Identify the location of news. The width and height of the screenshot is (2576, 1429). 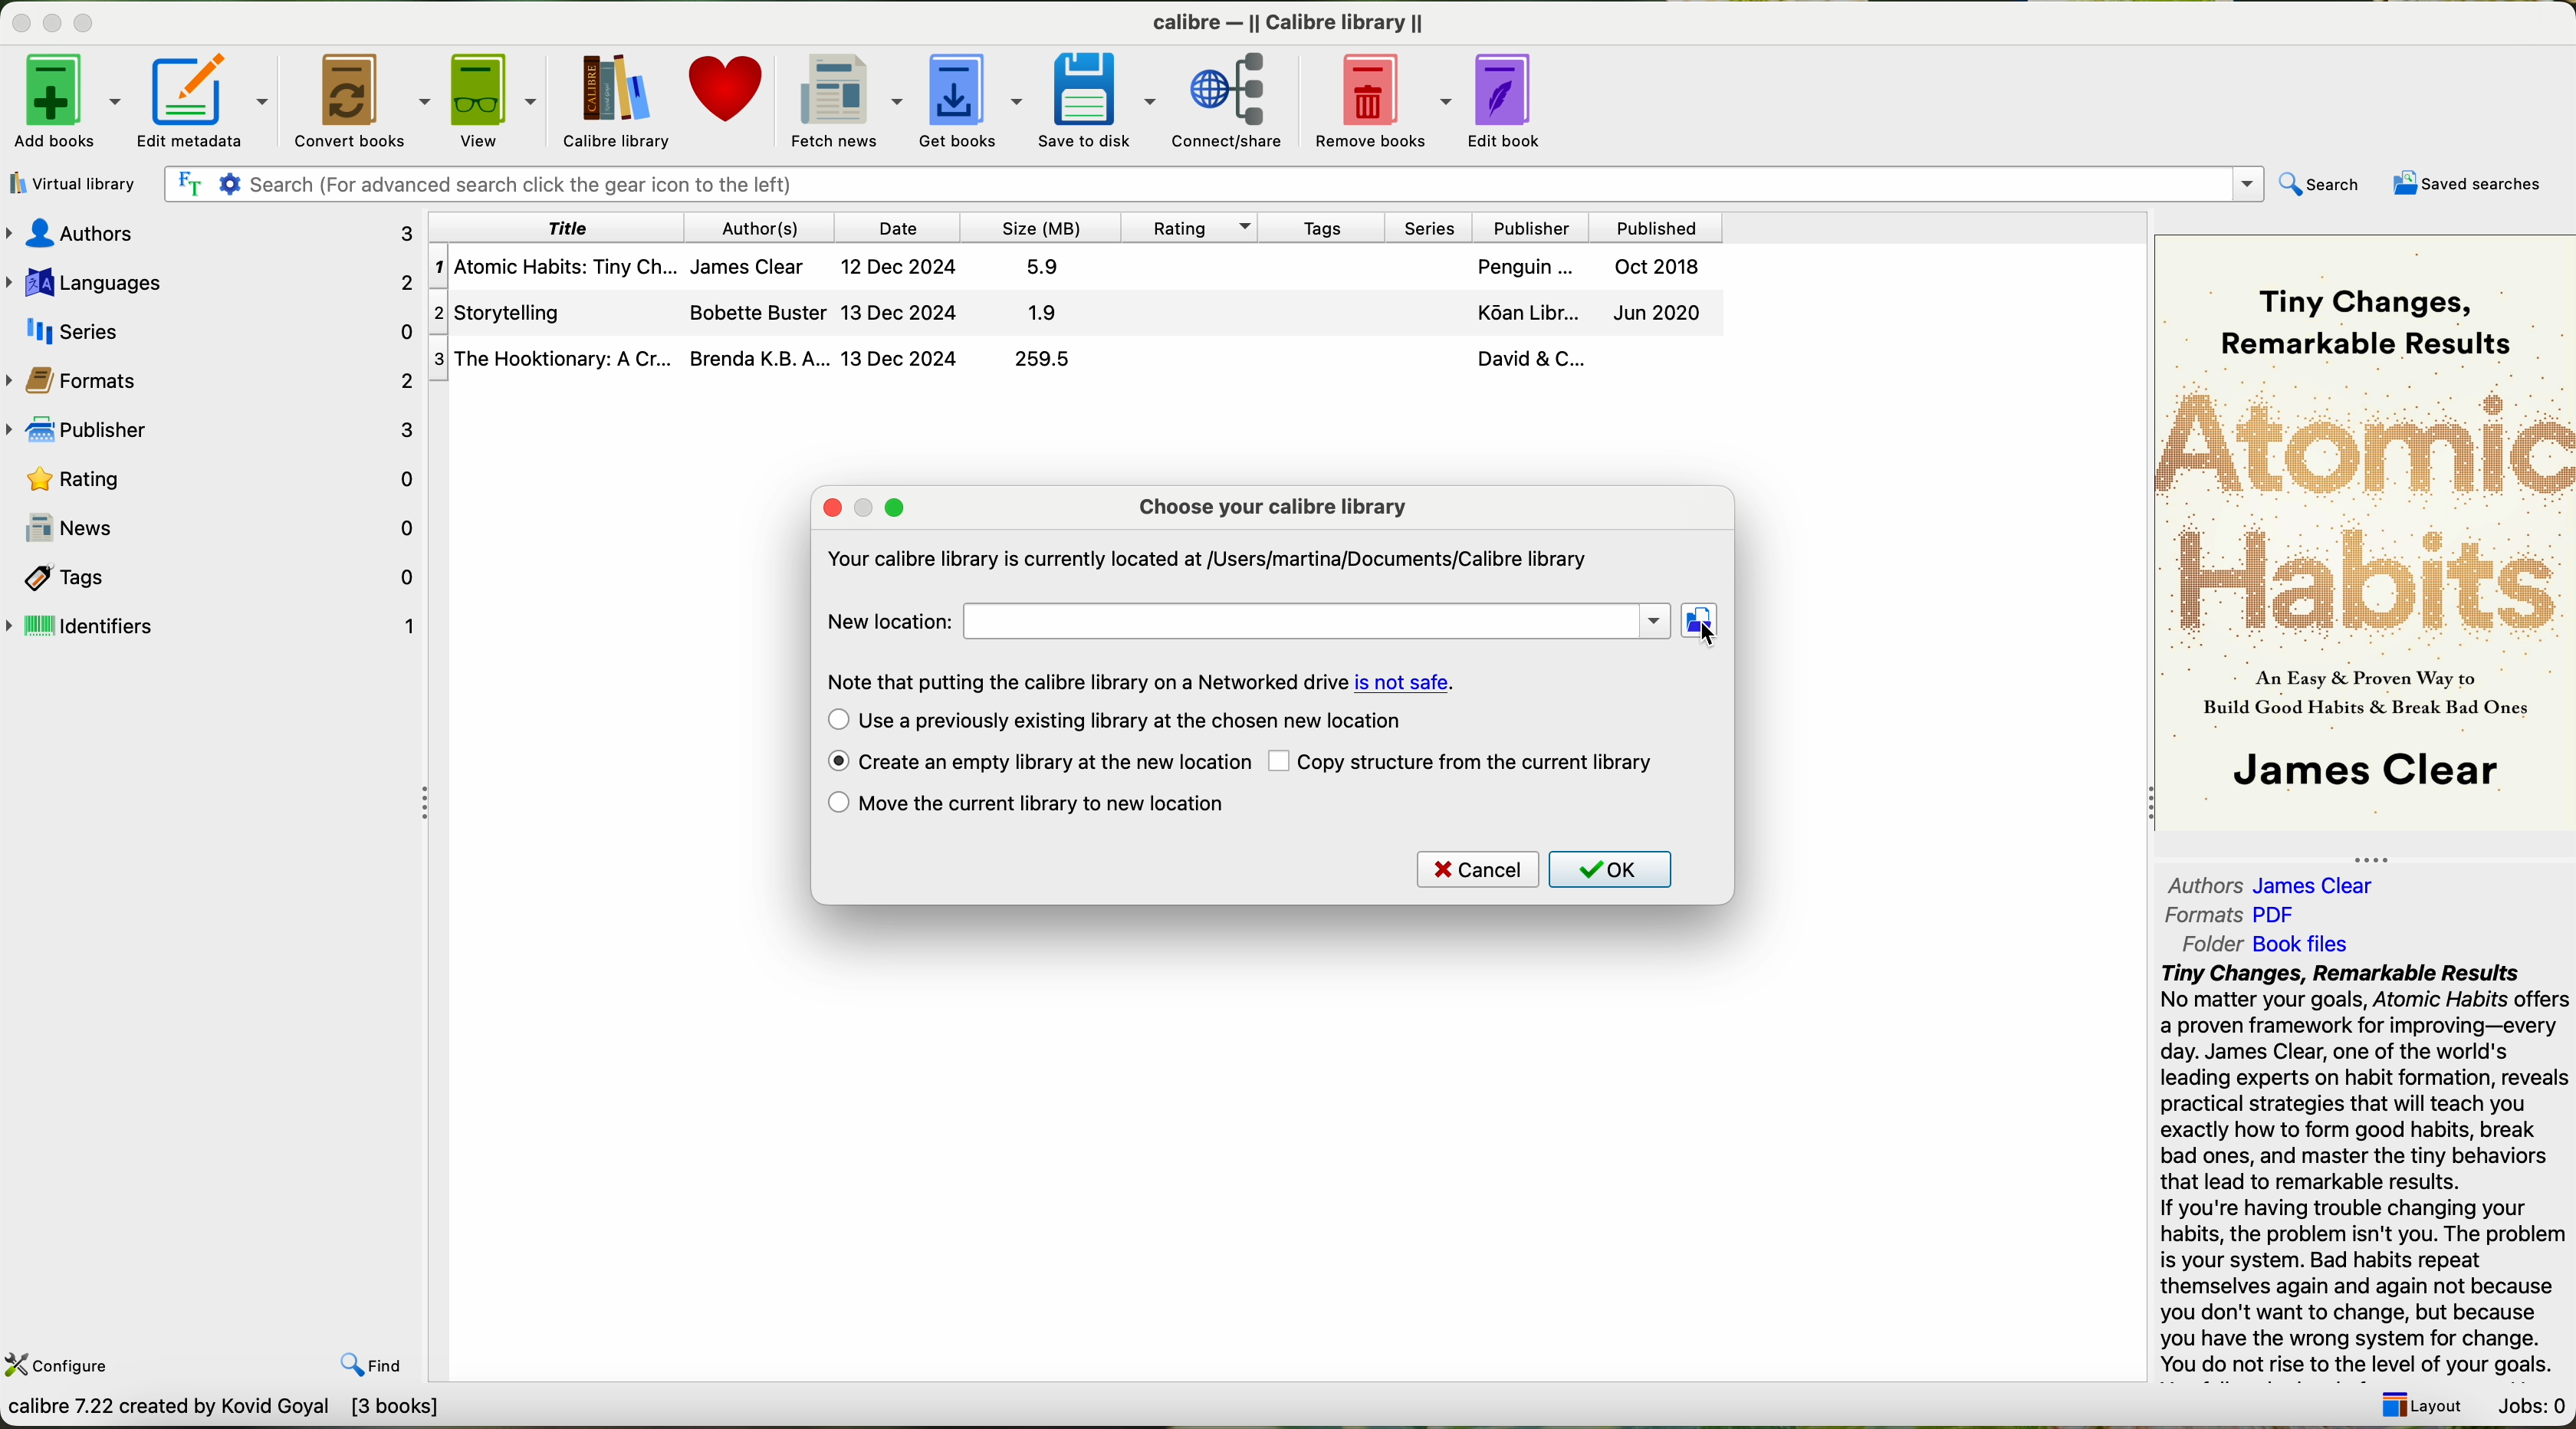
(213, 528).